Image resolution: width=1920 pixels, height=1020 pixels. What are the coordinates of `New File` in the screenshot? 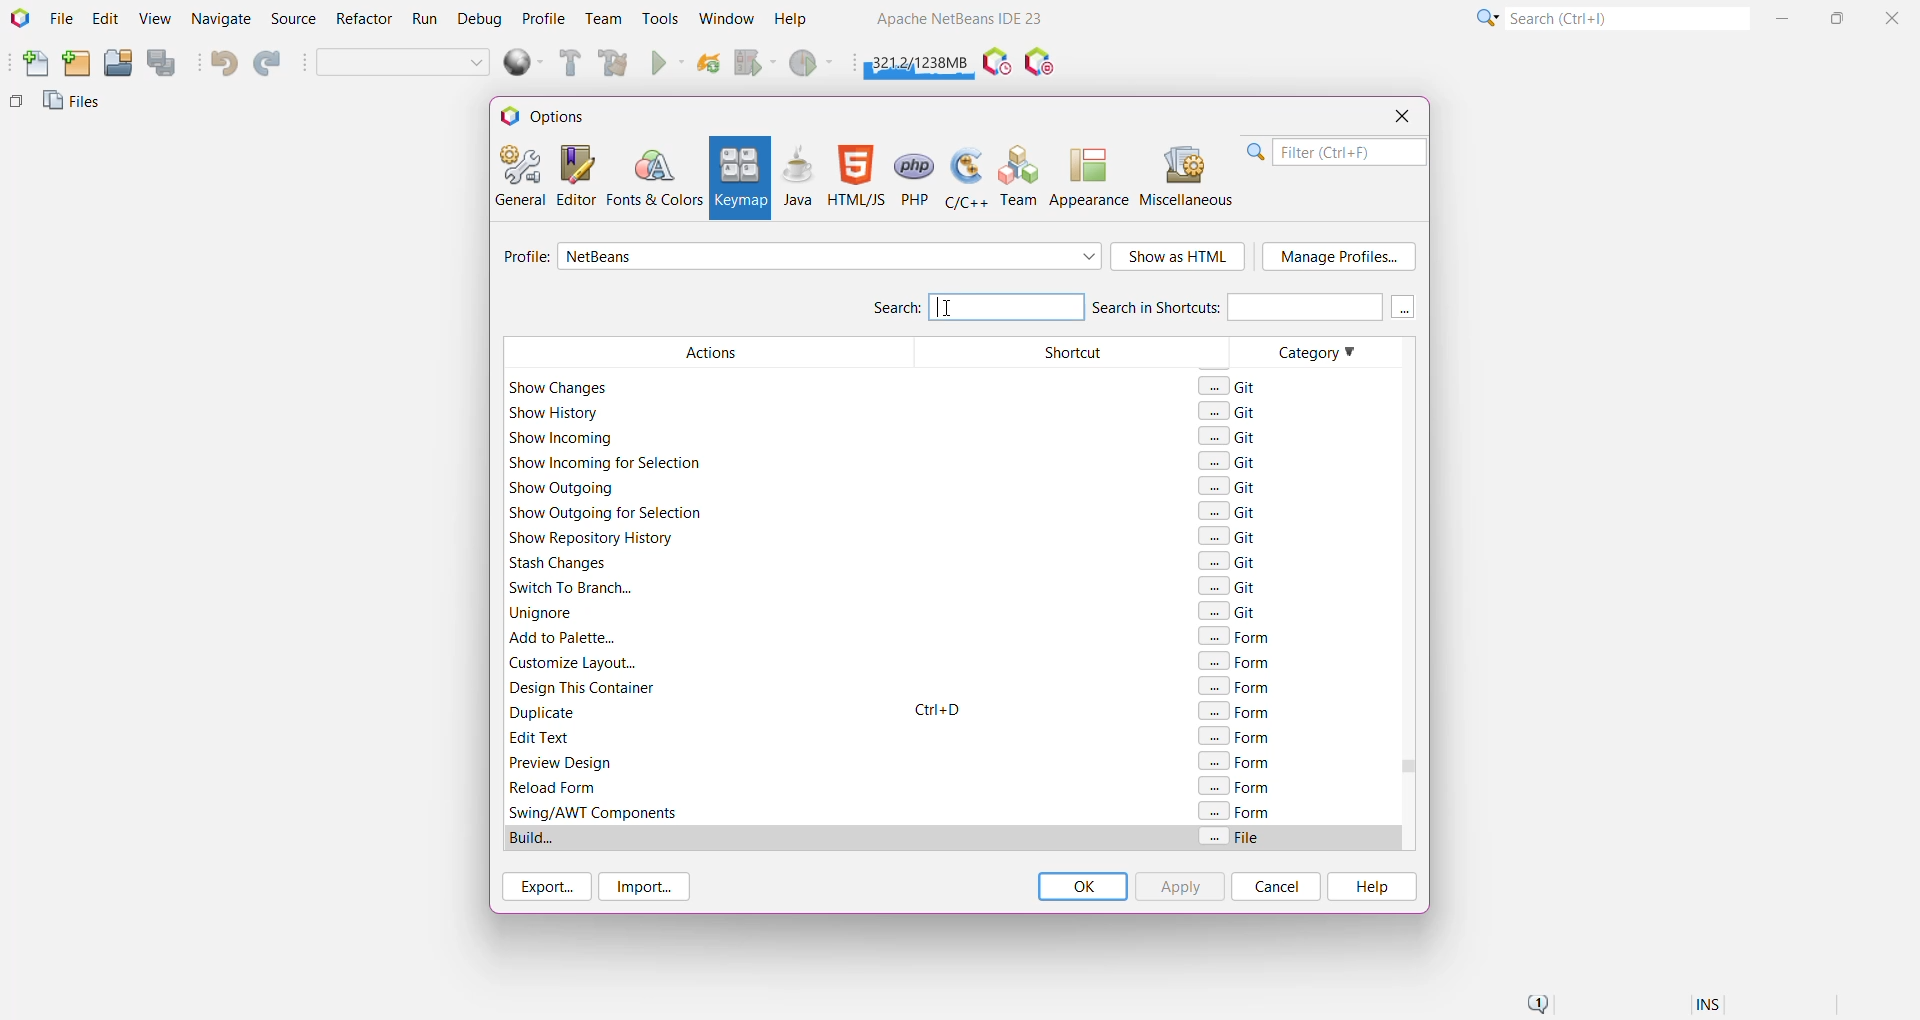 It's located at (31, 65).